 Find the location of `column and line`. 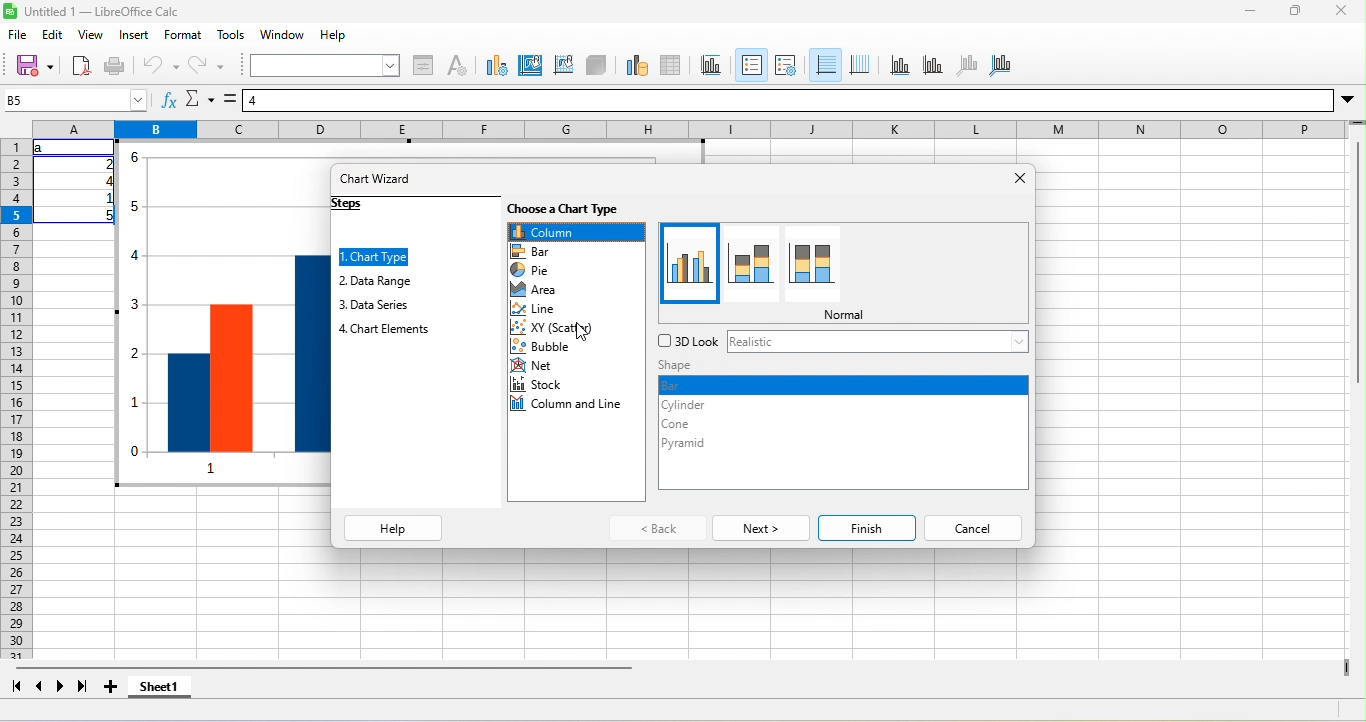

column and line is located at coordinates (577, 403).